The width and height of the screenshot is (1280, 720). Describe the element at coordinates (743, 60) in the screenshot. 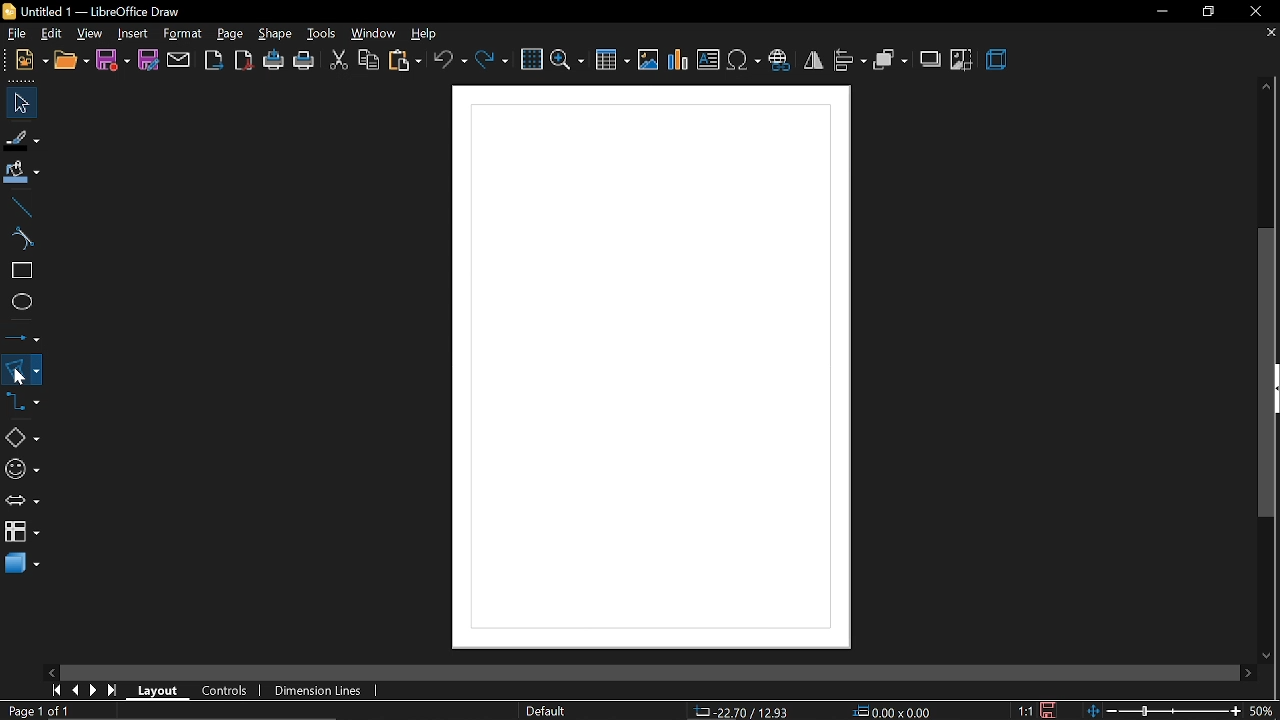

I see `insert symbol` at that location.